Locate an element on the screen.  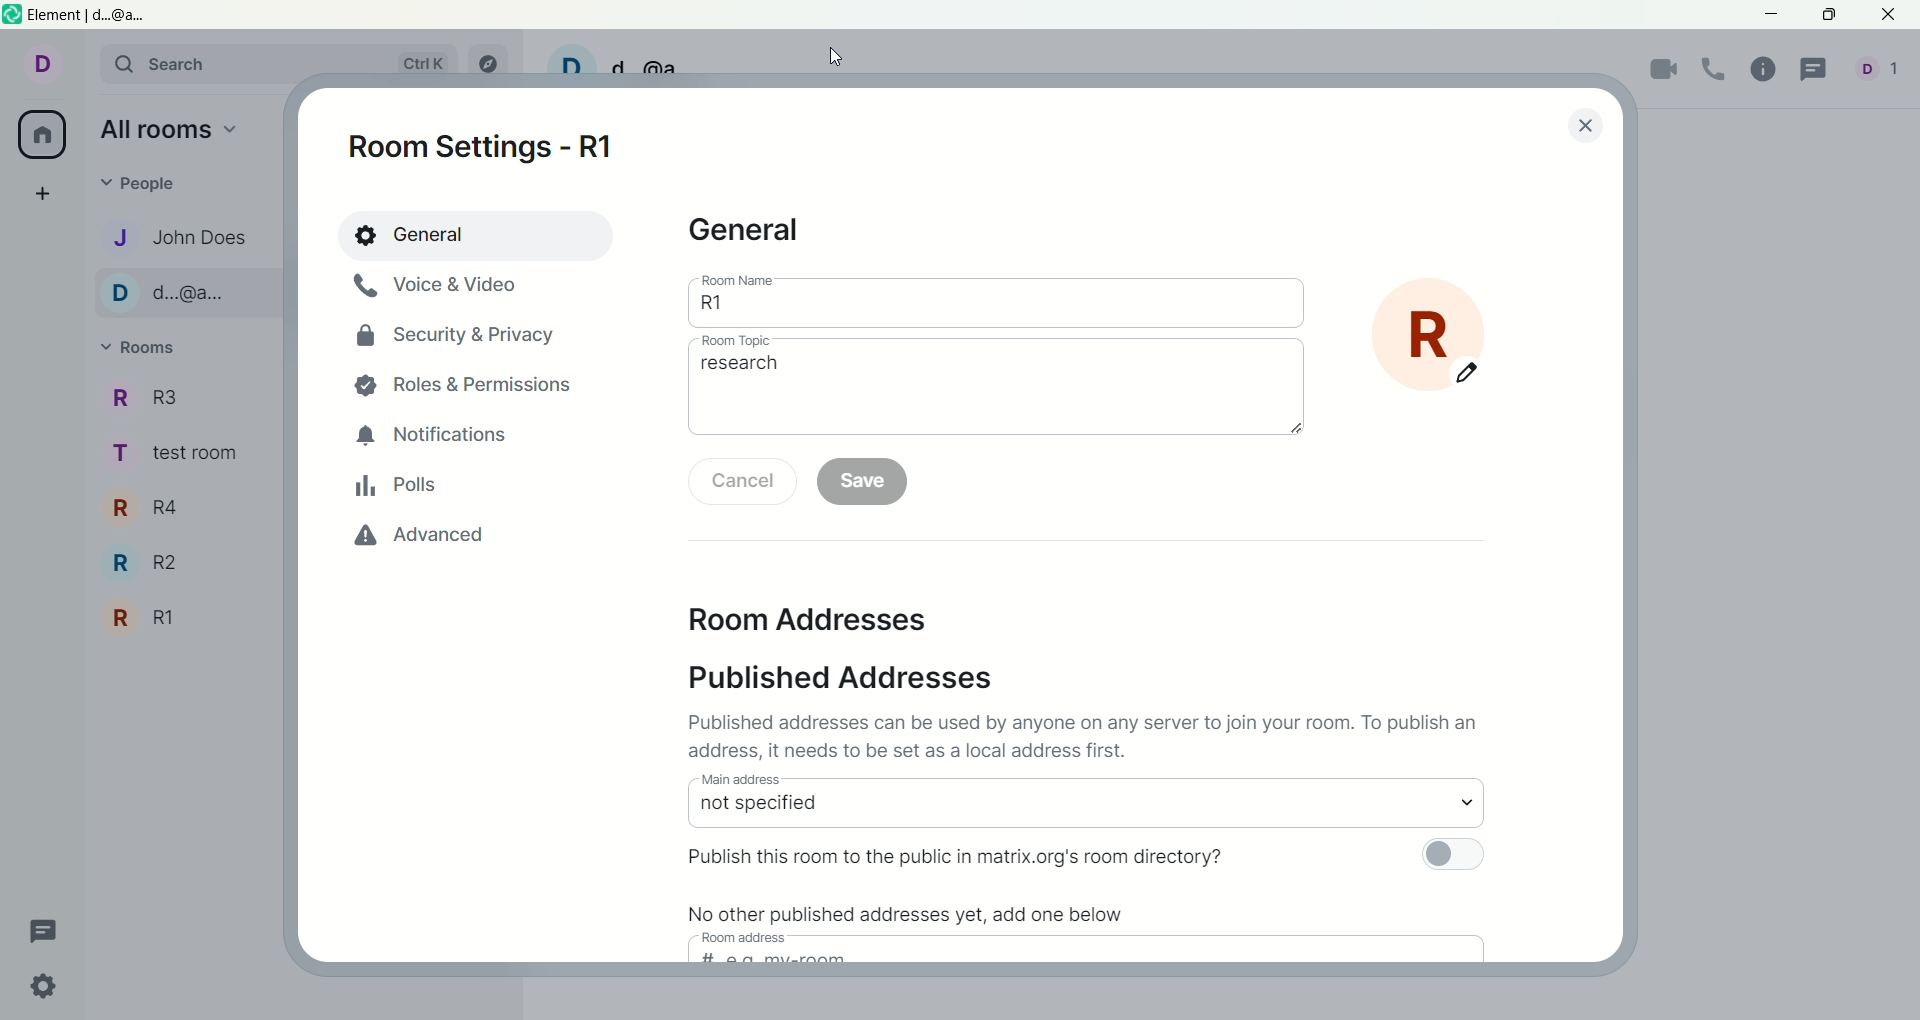
published addresses can be used by anyone on any server to join your room.to publish an address,it need to be set as local address first. is located at coordinates (1095, 734).